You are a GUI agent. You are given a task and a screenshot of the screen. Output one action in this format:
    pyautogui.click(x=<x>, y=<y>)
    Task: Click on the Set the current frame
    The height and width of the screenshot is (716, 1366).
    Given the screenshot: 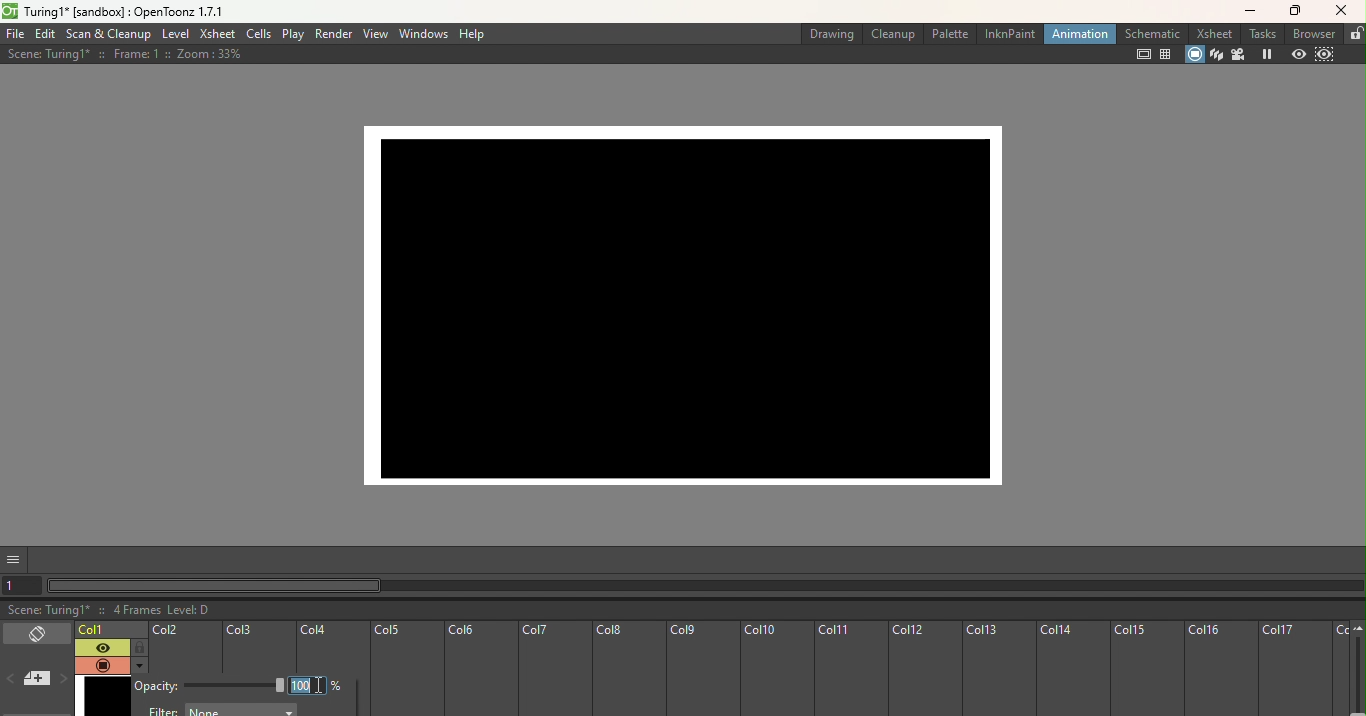 What is the action you would take?
    pyautogui.click(x=24, y=585)
    